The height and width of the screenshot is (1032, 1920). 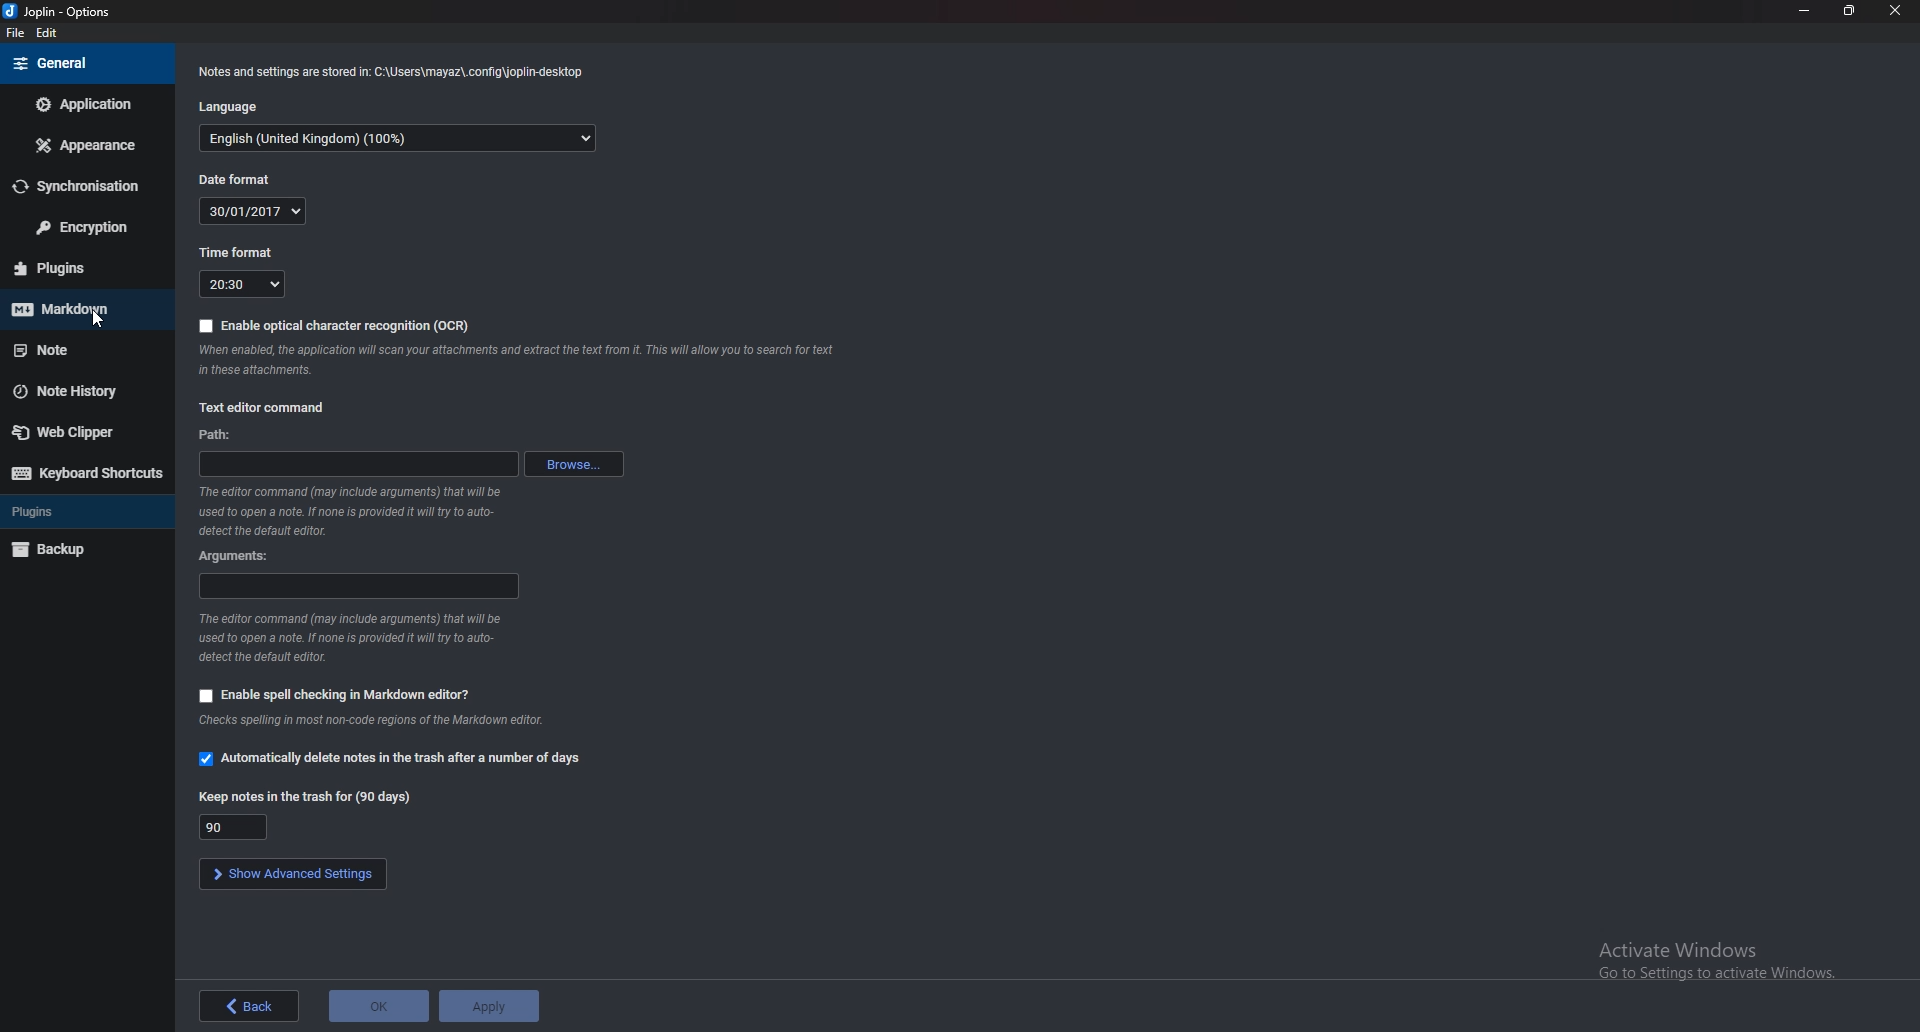 What do you see at coordinates (251, 1006) in the screenshot?
I see `back` at bounding box center [251, 1006].